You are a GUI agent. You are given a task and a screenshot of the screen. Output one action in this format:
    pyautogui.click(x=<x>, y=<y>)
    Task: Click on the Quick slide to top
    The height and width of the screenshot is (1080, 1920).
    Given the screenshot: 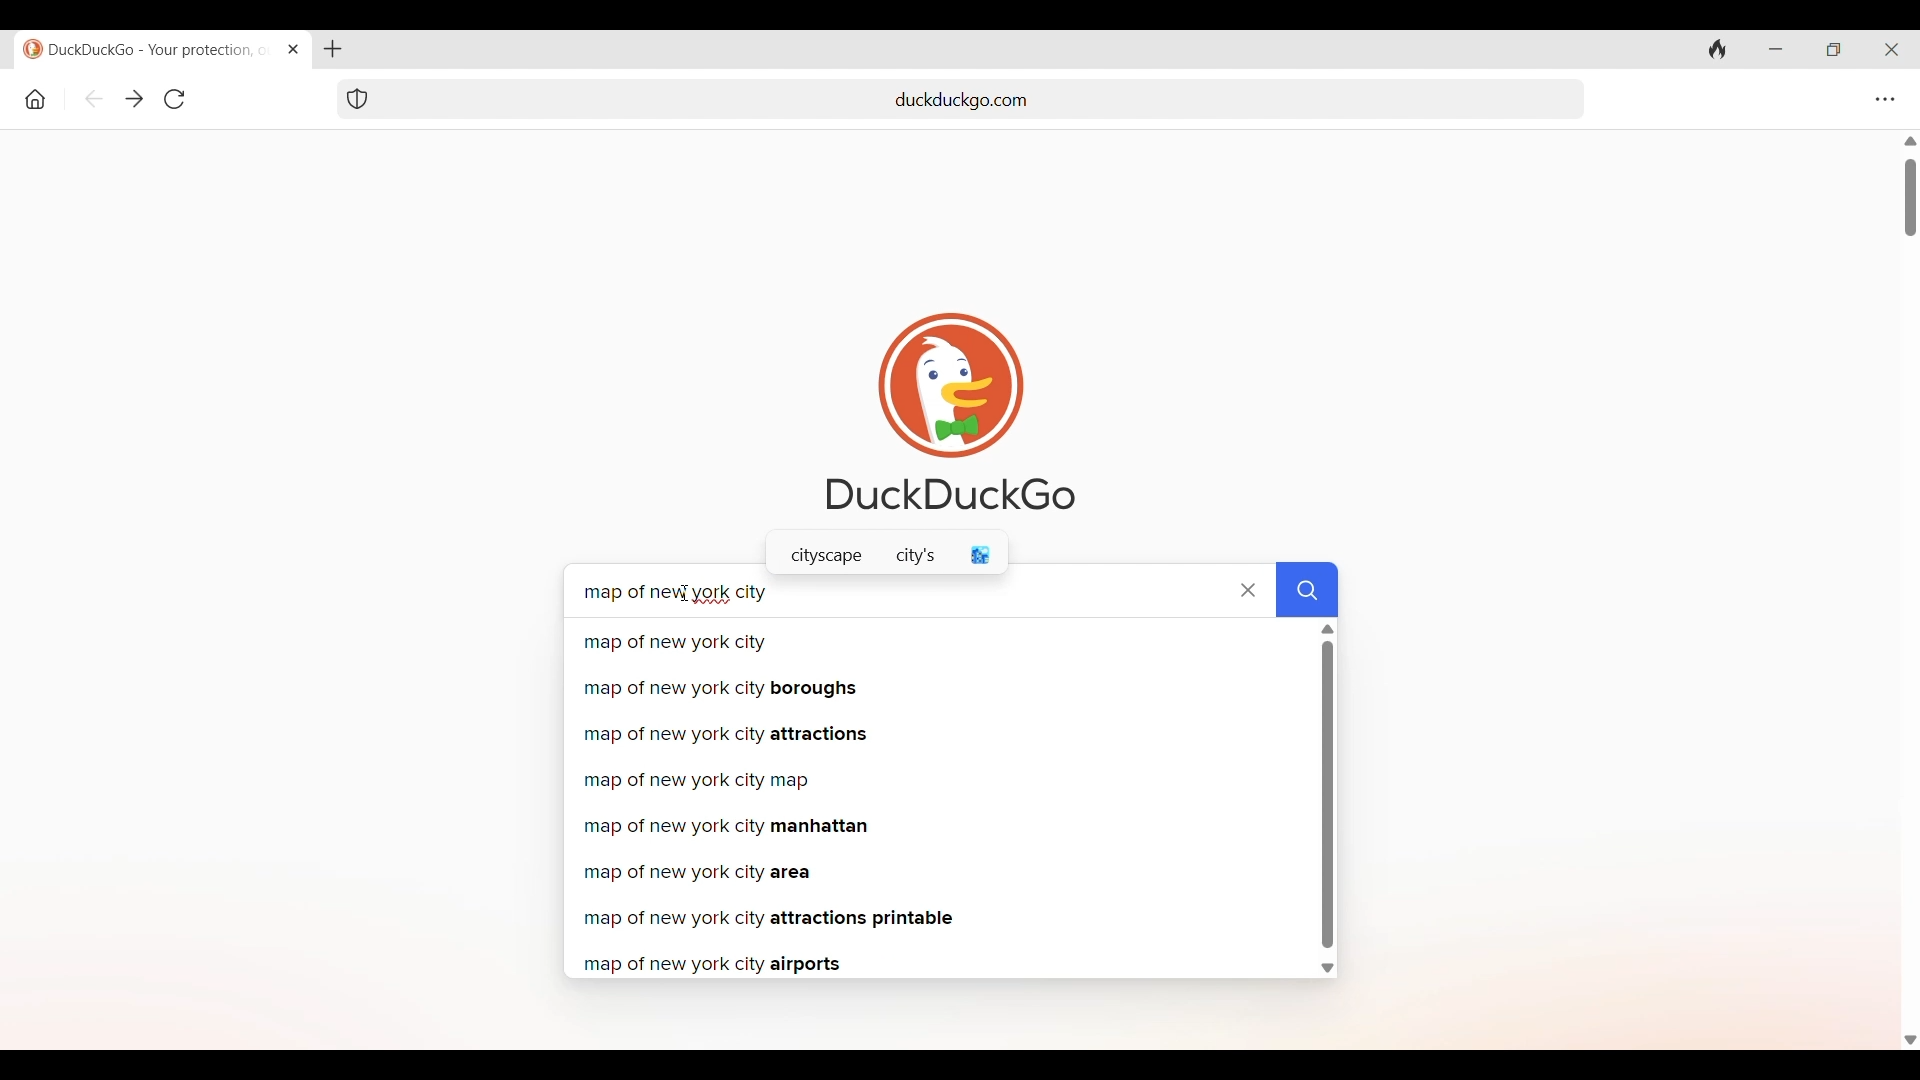 What is the action you would take?
    pyautogui.click(x=1328, y=629)
    